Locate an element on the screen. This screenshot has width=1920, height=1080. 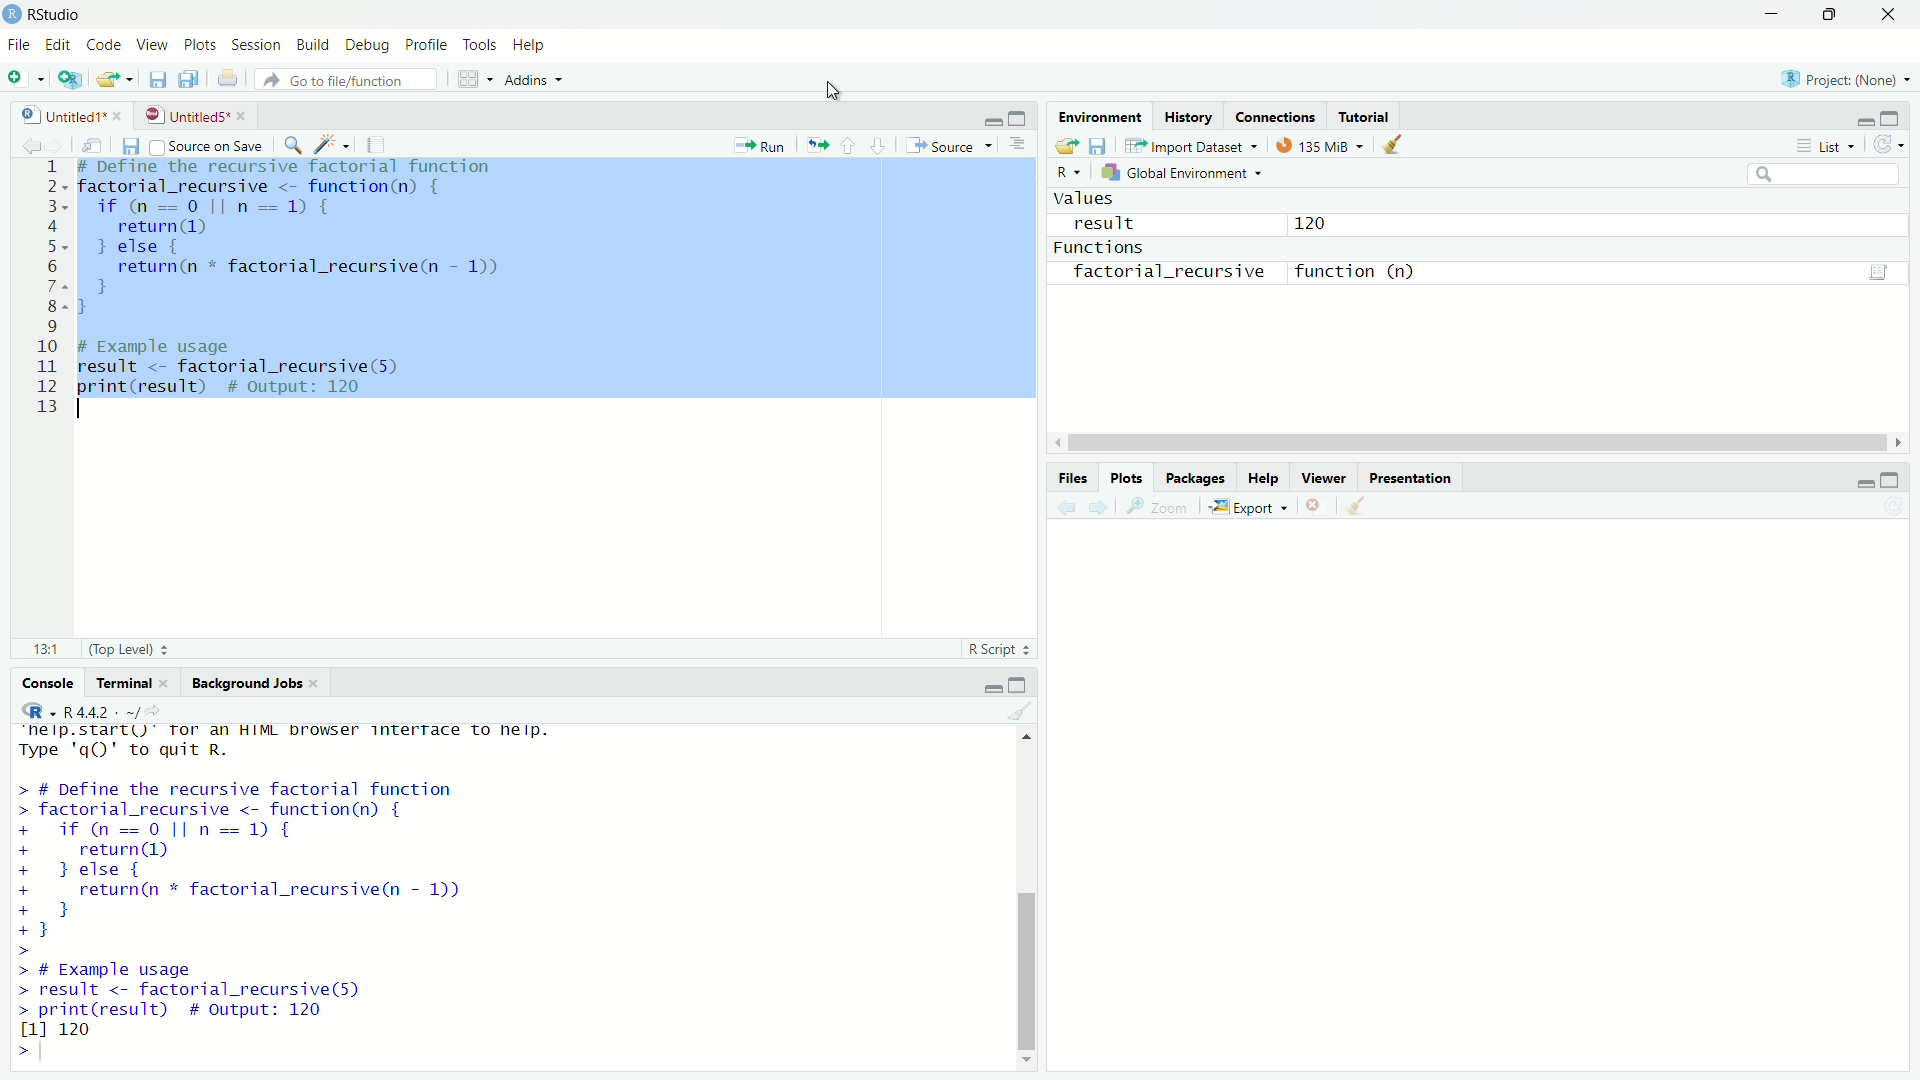
Minimize is located at coordinates (1768, 15).